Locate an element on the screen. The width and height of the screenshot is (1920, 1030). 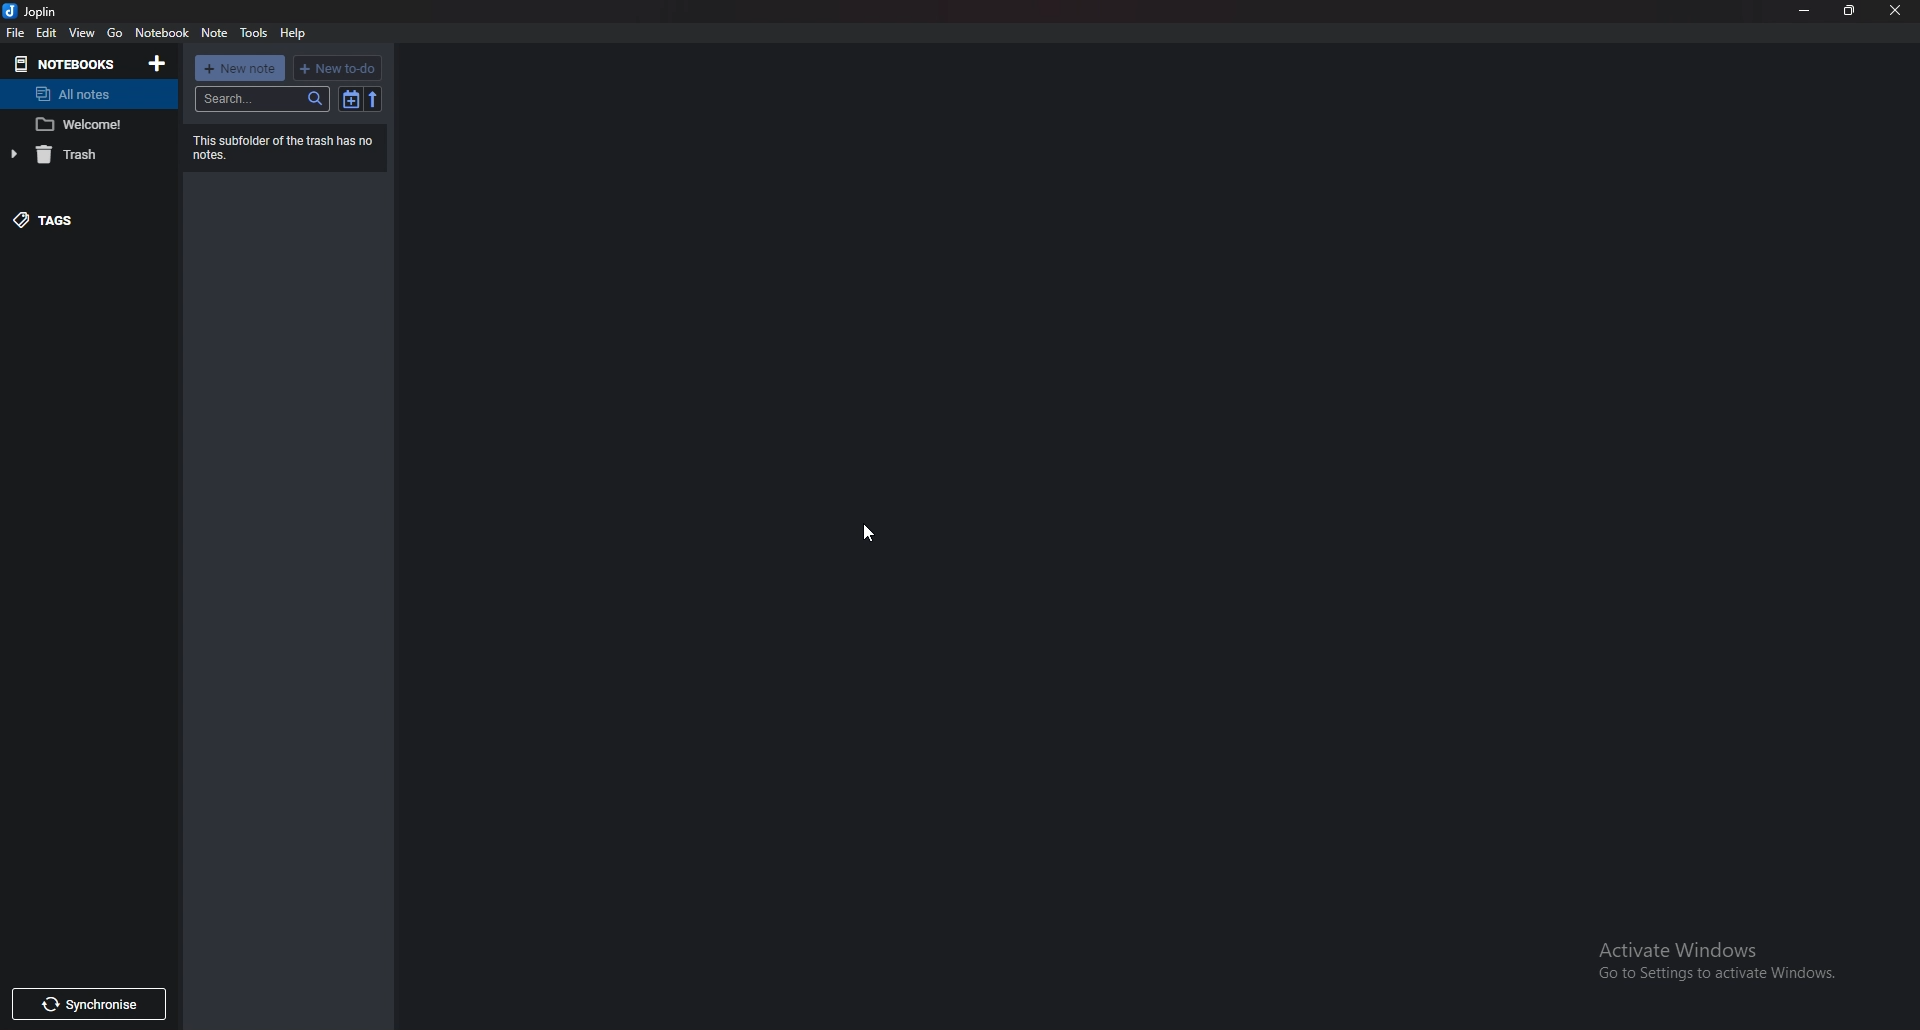
tags is located at coordinates (77, 218).